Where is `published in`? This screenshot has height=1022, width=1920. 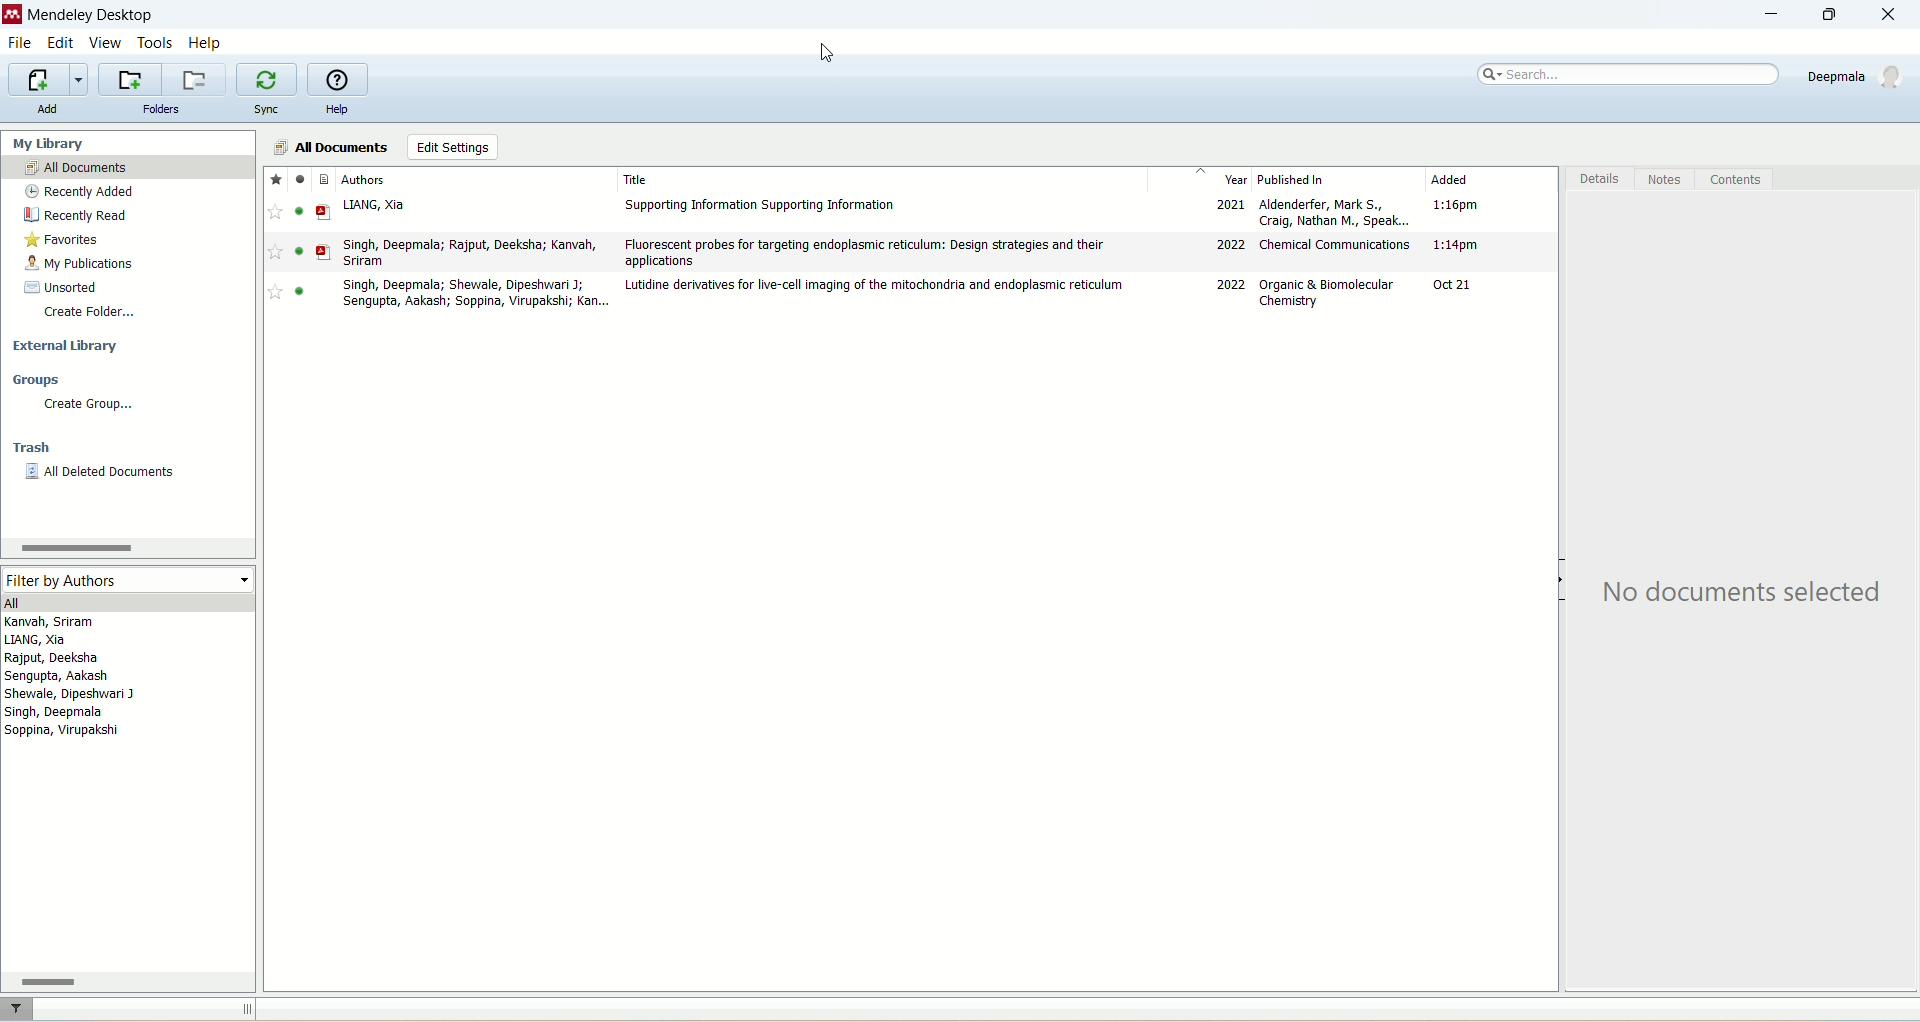 published in is located at coordinates (1336, 181).